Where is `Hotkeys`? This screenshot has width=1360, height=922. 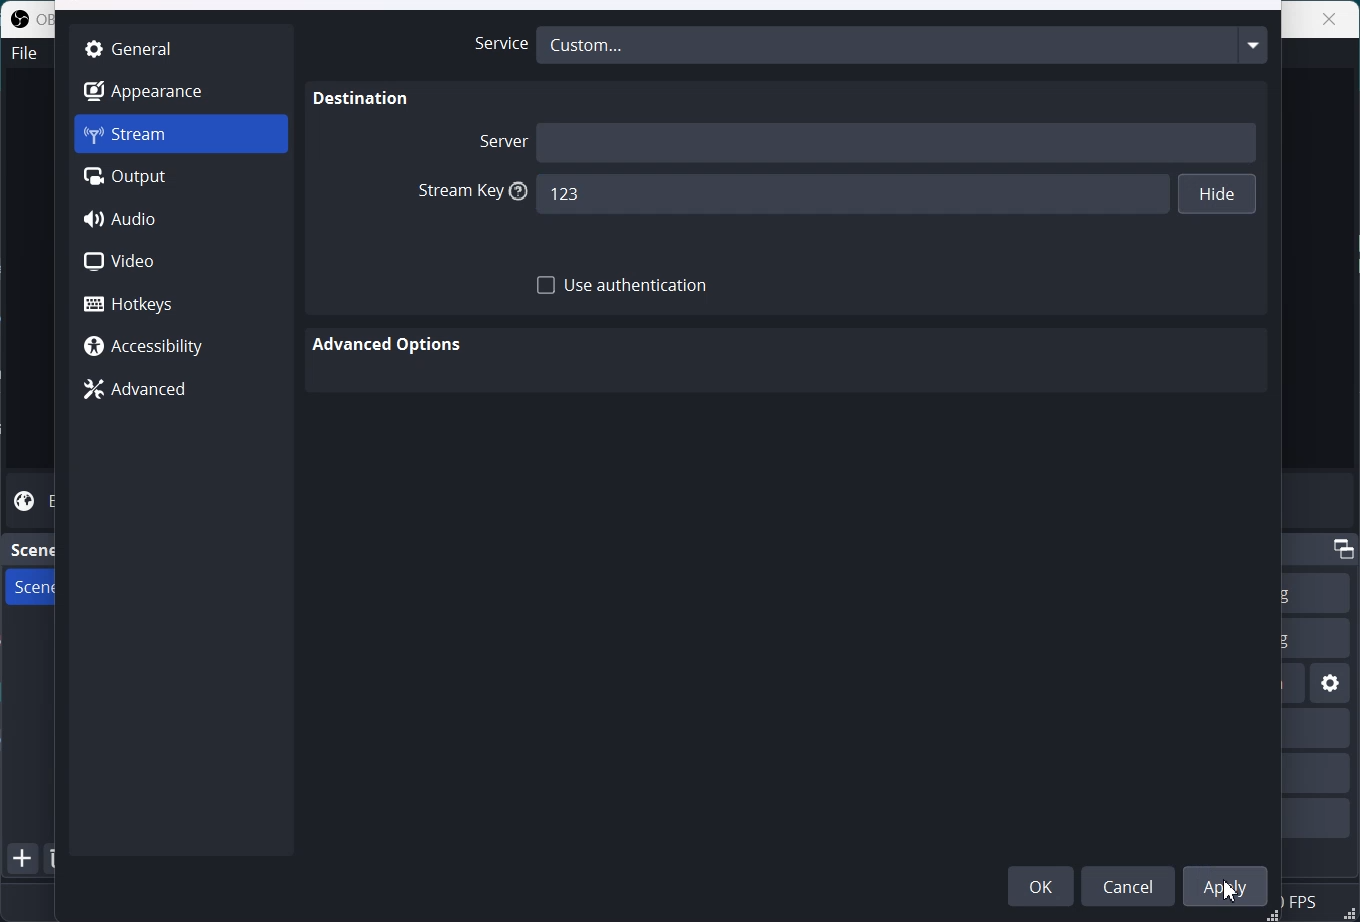
Hotkeys is located at coordinates (182, 303).